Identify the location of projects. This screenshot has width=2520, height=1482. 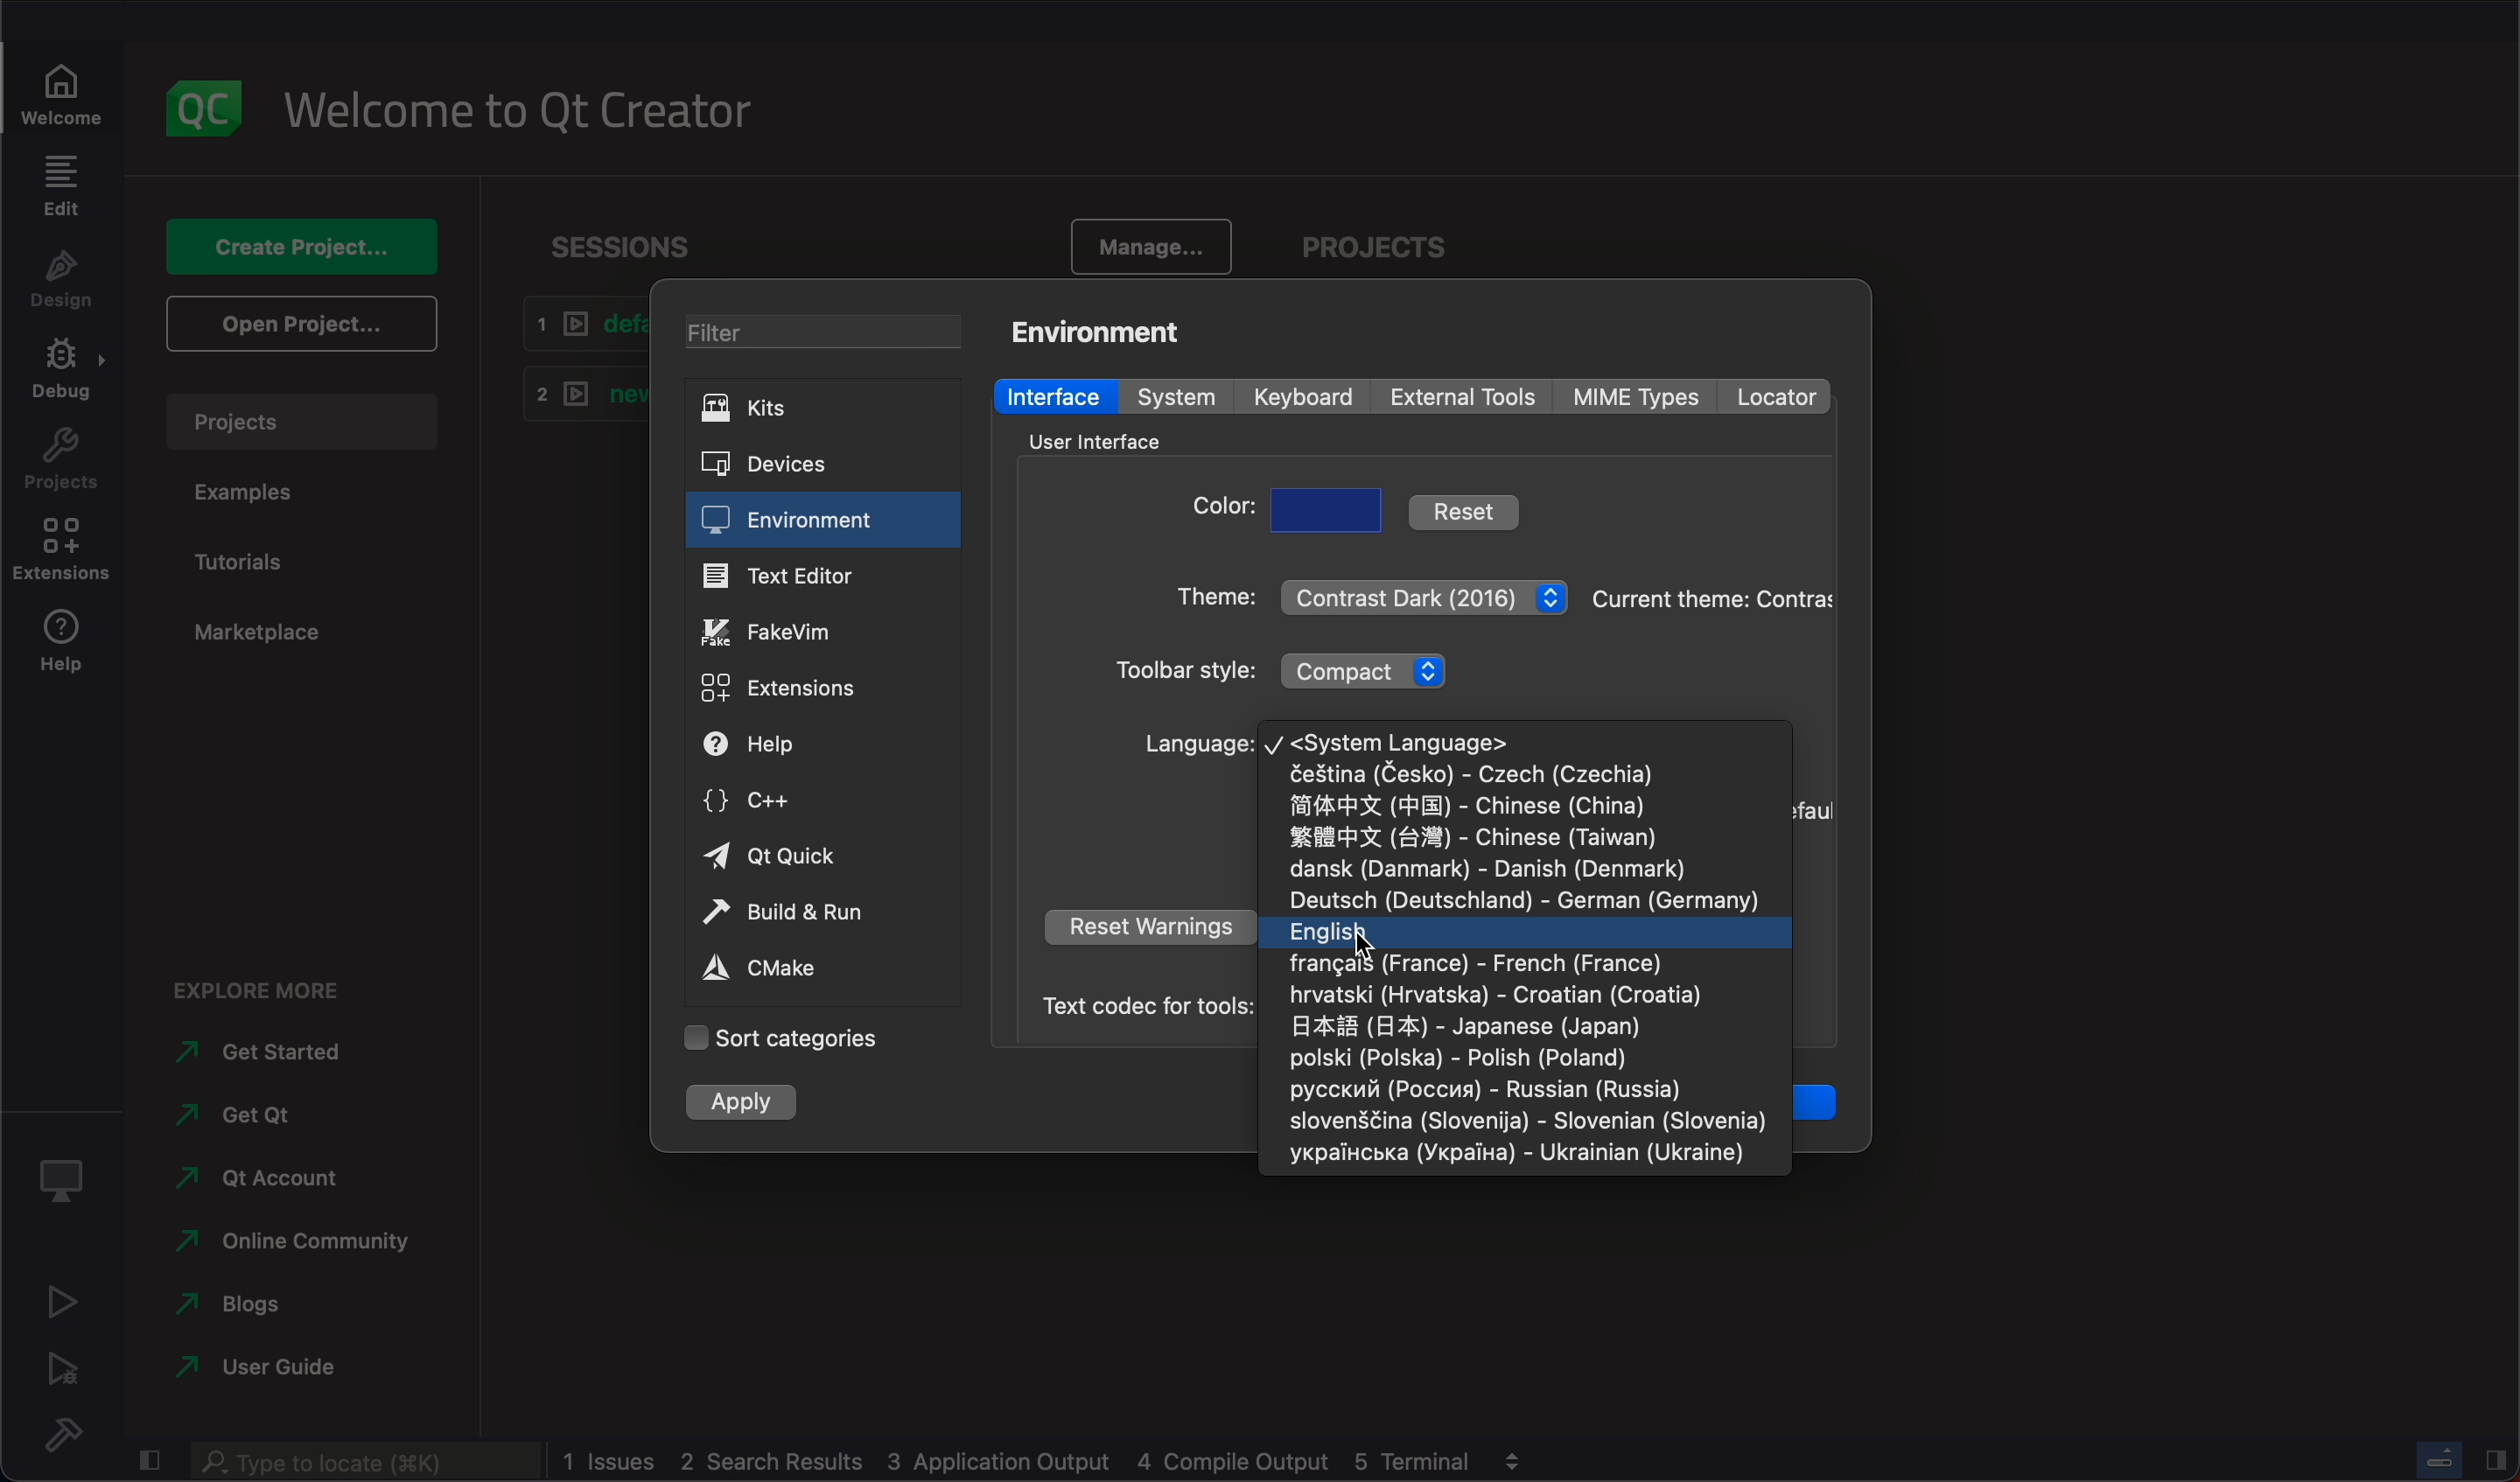
(298, 421).